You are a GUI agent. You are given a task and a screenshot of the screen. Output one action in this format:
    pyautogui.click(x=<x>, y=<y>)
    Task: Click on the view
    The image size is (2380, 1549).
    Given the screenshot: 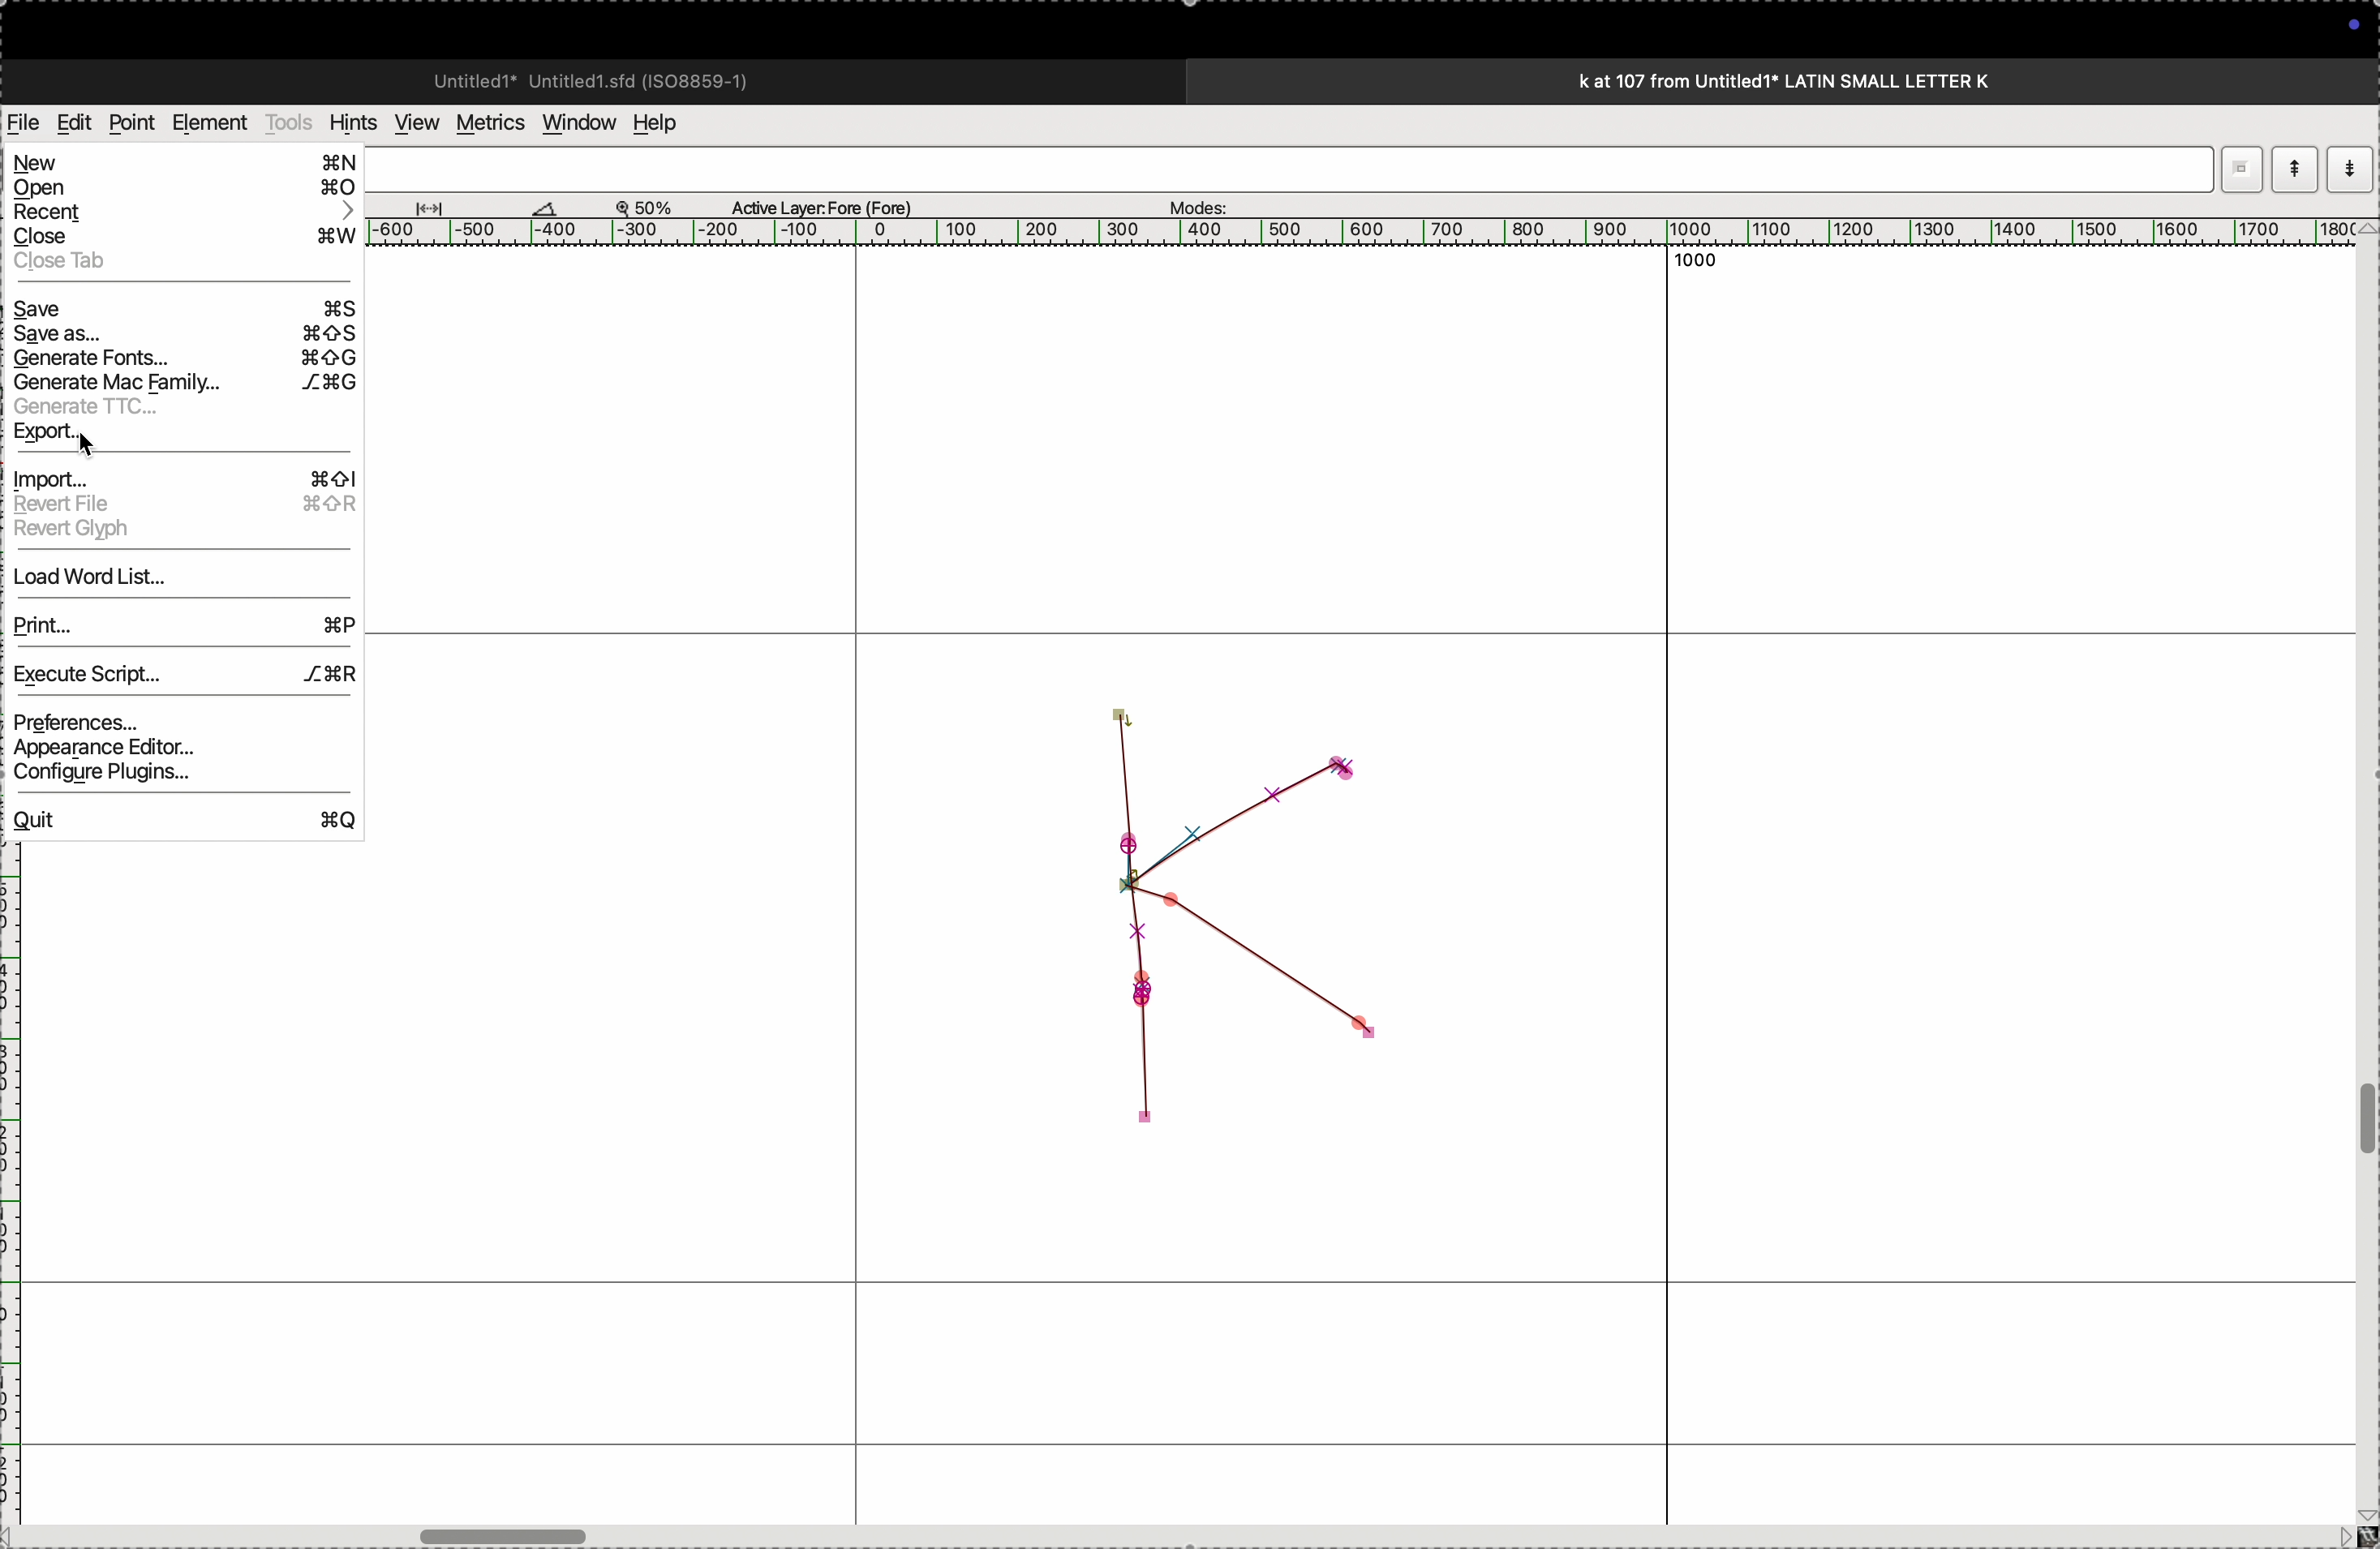 What is the action you would take?
    pyautogui.click(x=411, y=123)
    